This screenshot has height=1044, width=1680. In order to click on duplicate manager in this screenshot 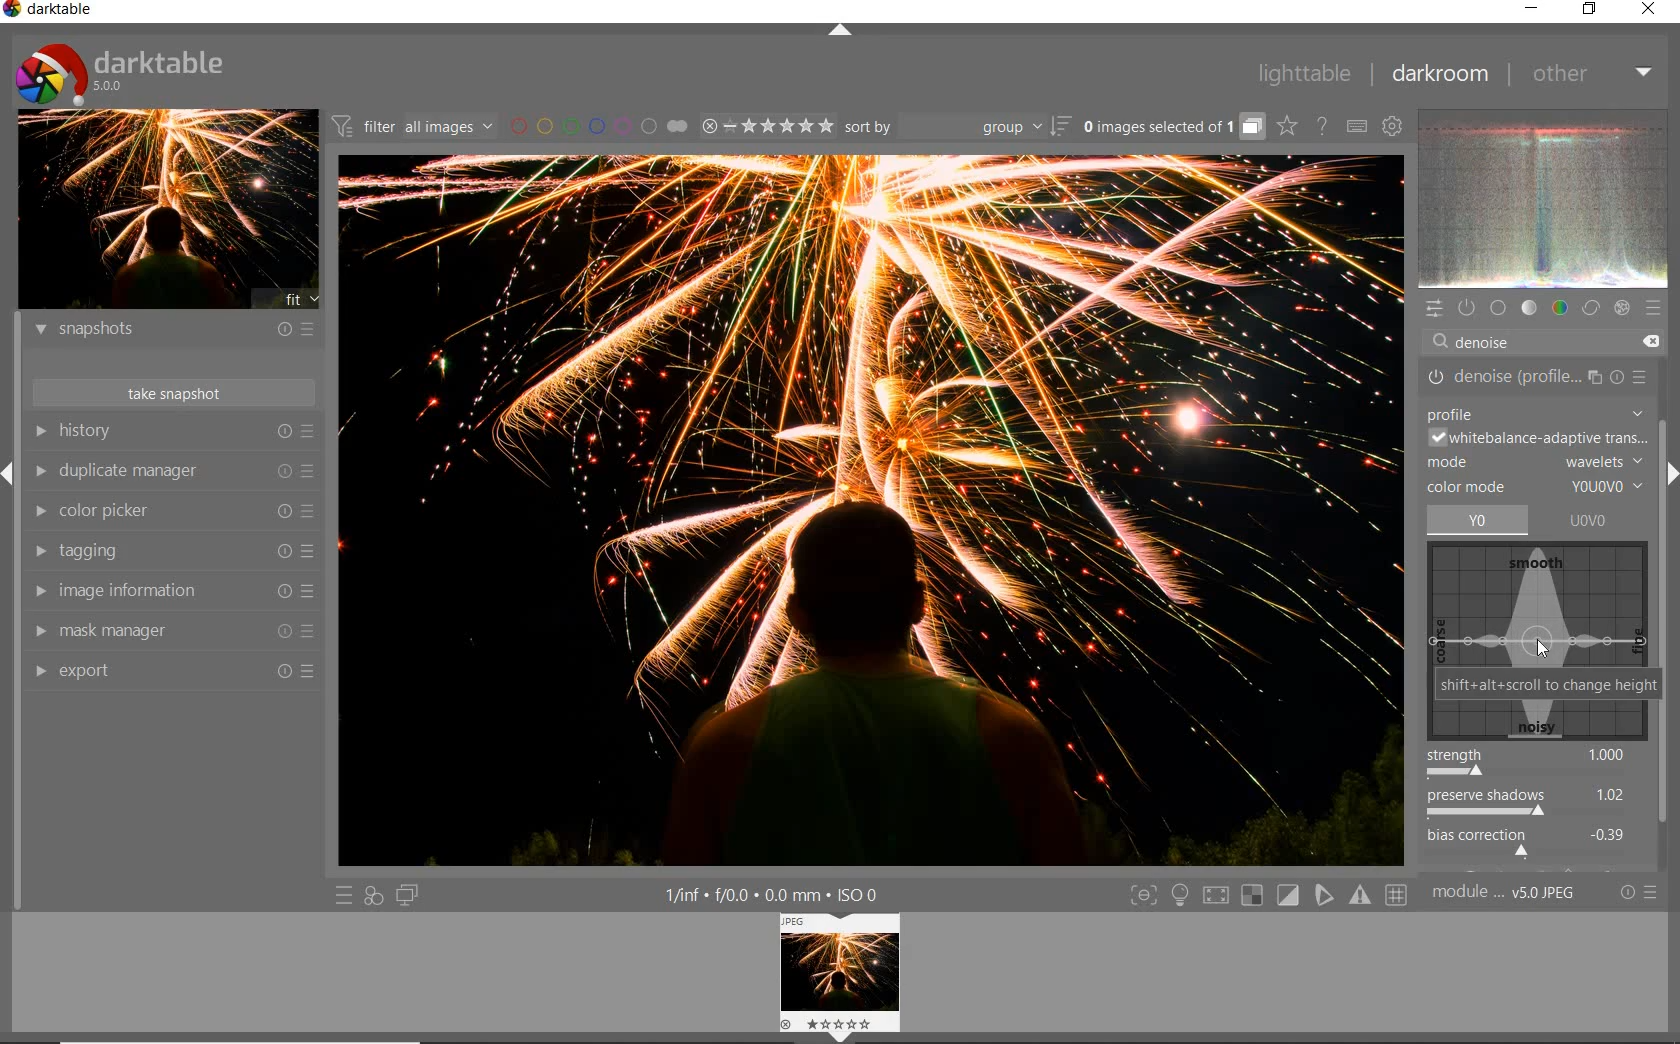, I will do `click(175, 471)`.